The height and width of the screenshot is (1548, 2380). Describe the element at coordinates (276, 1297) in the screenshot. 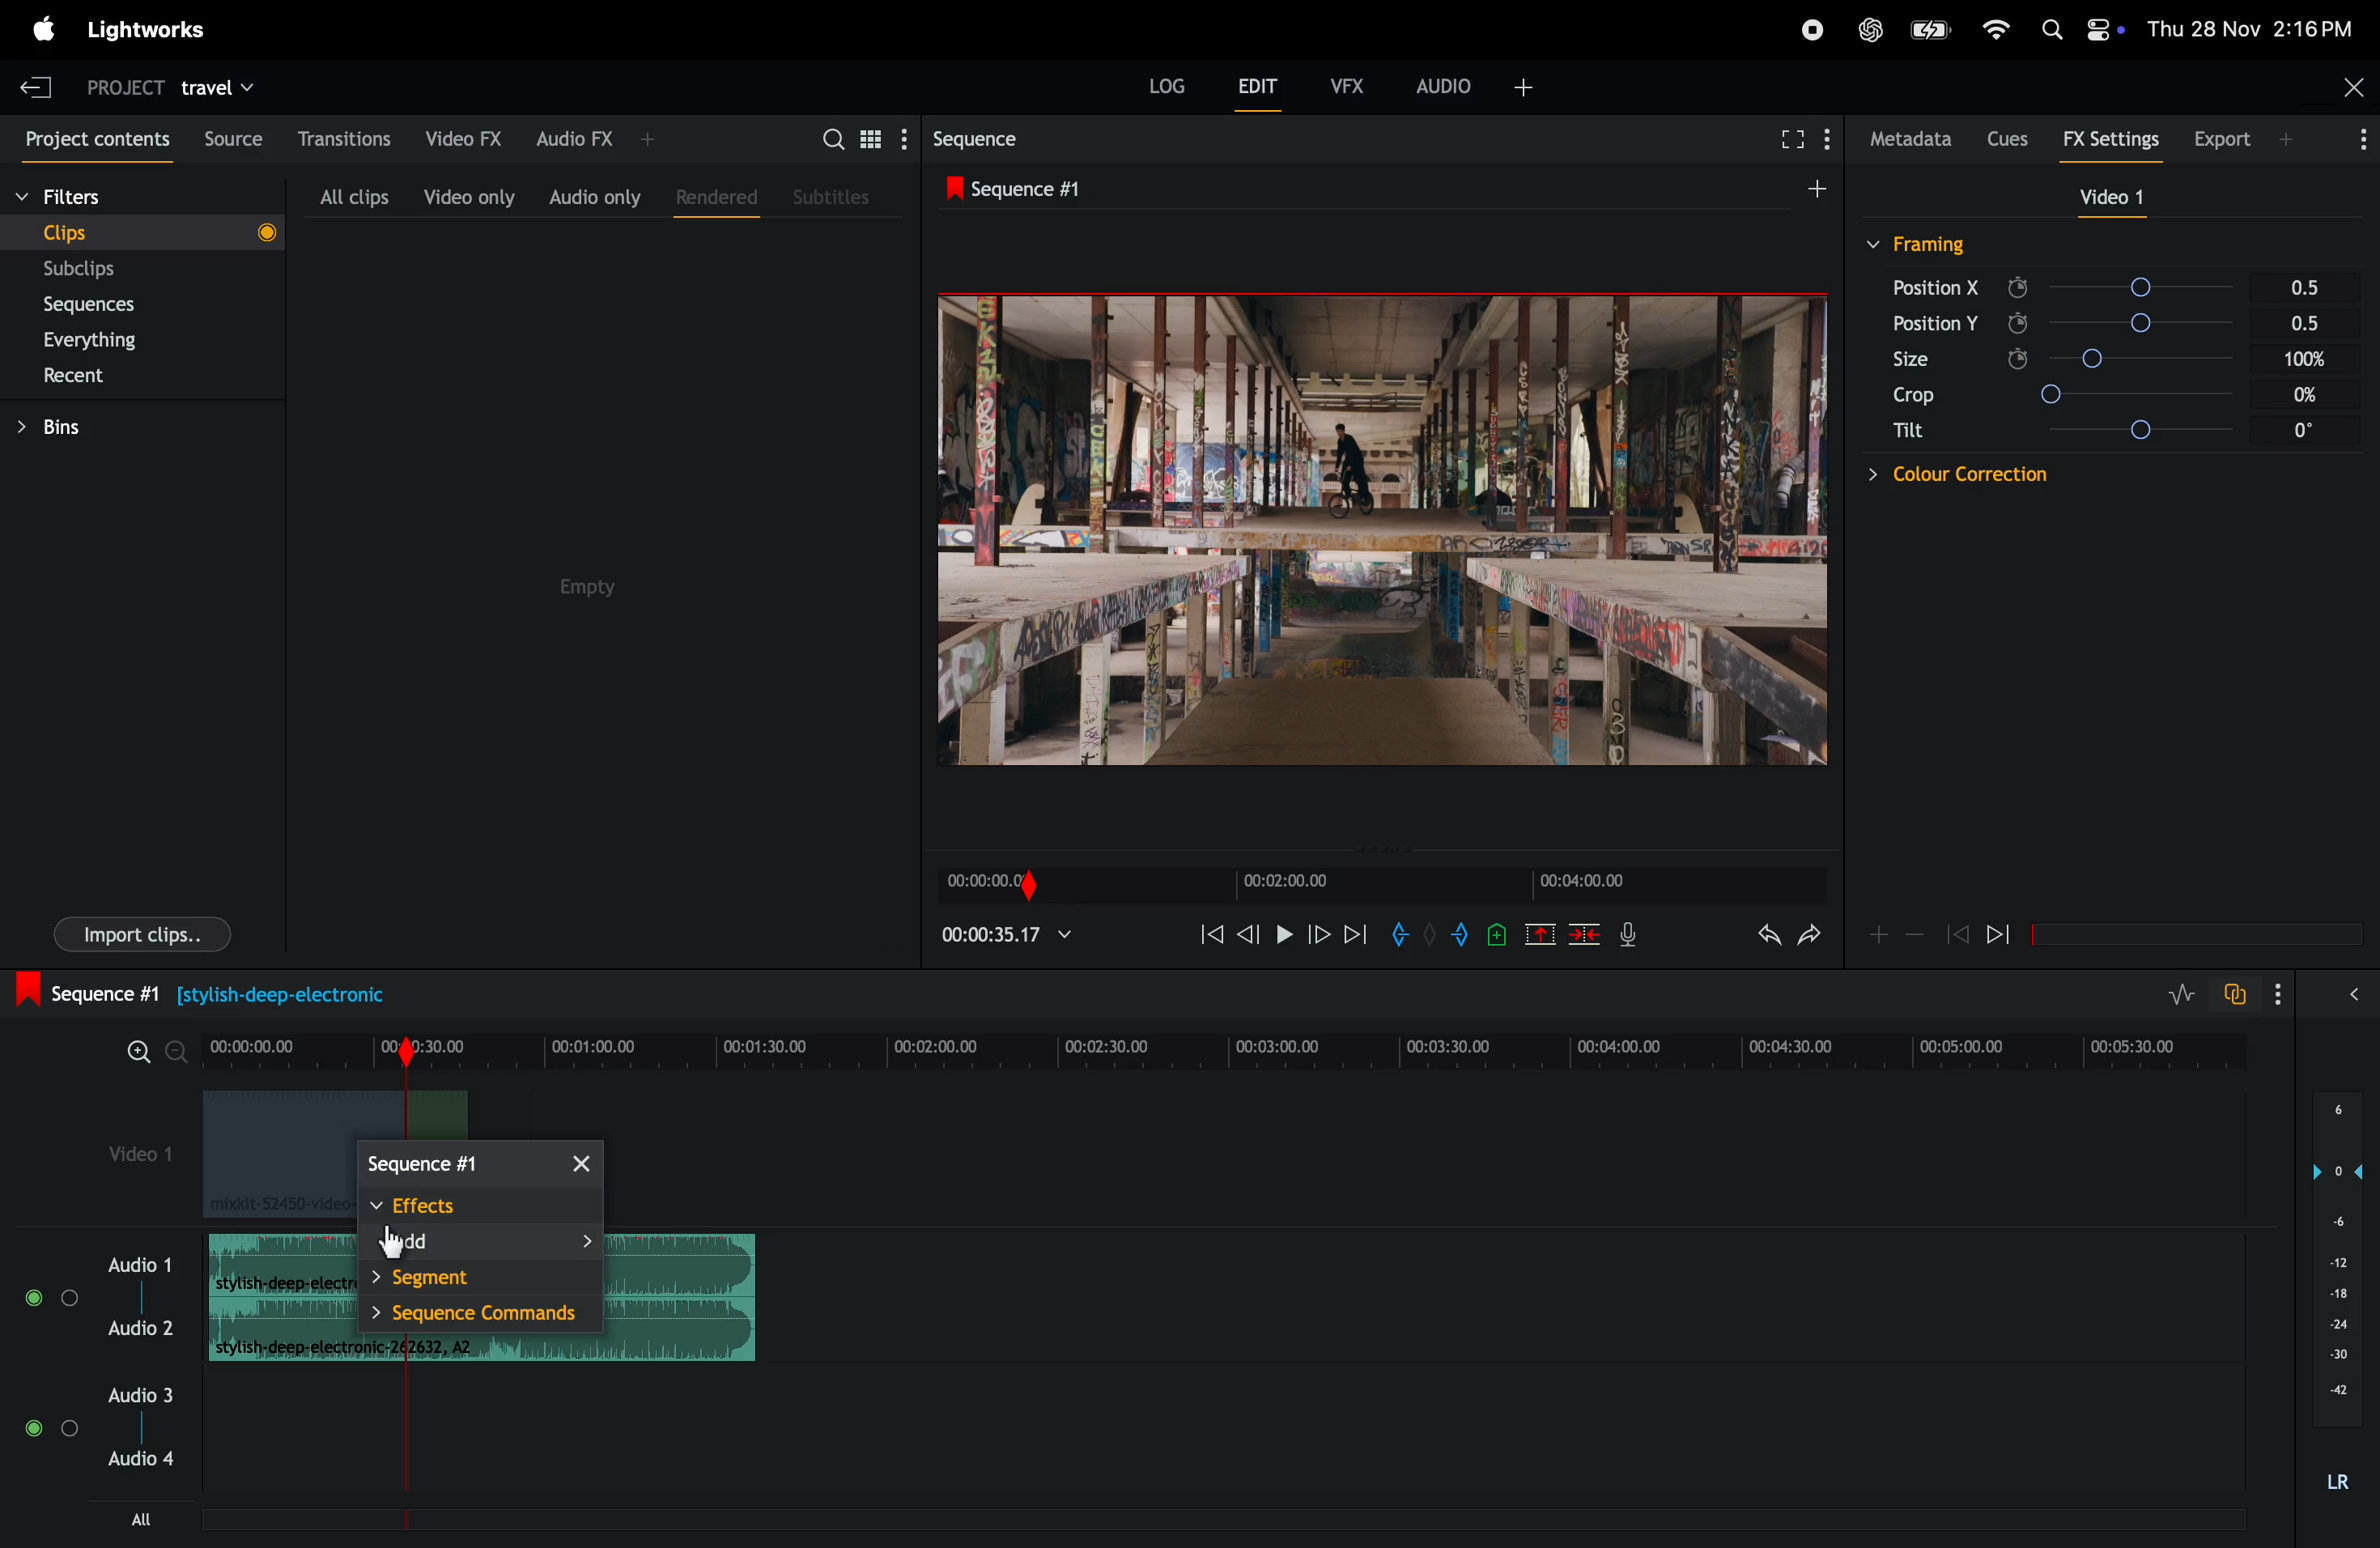

I see `audio track` at that location.